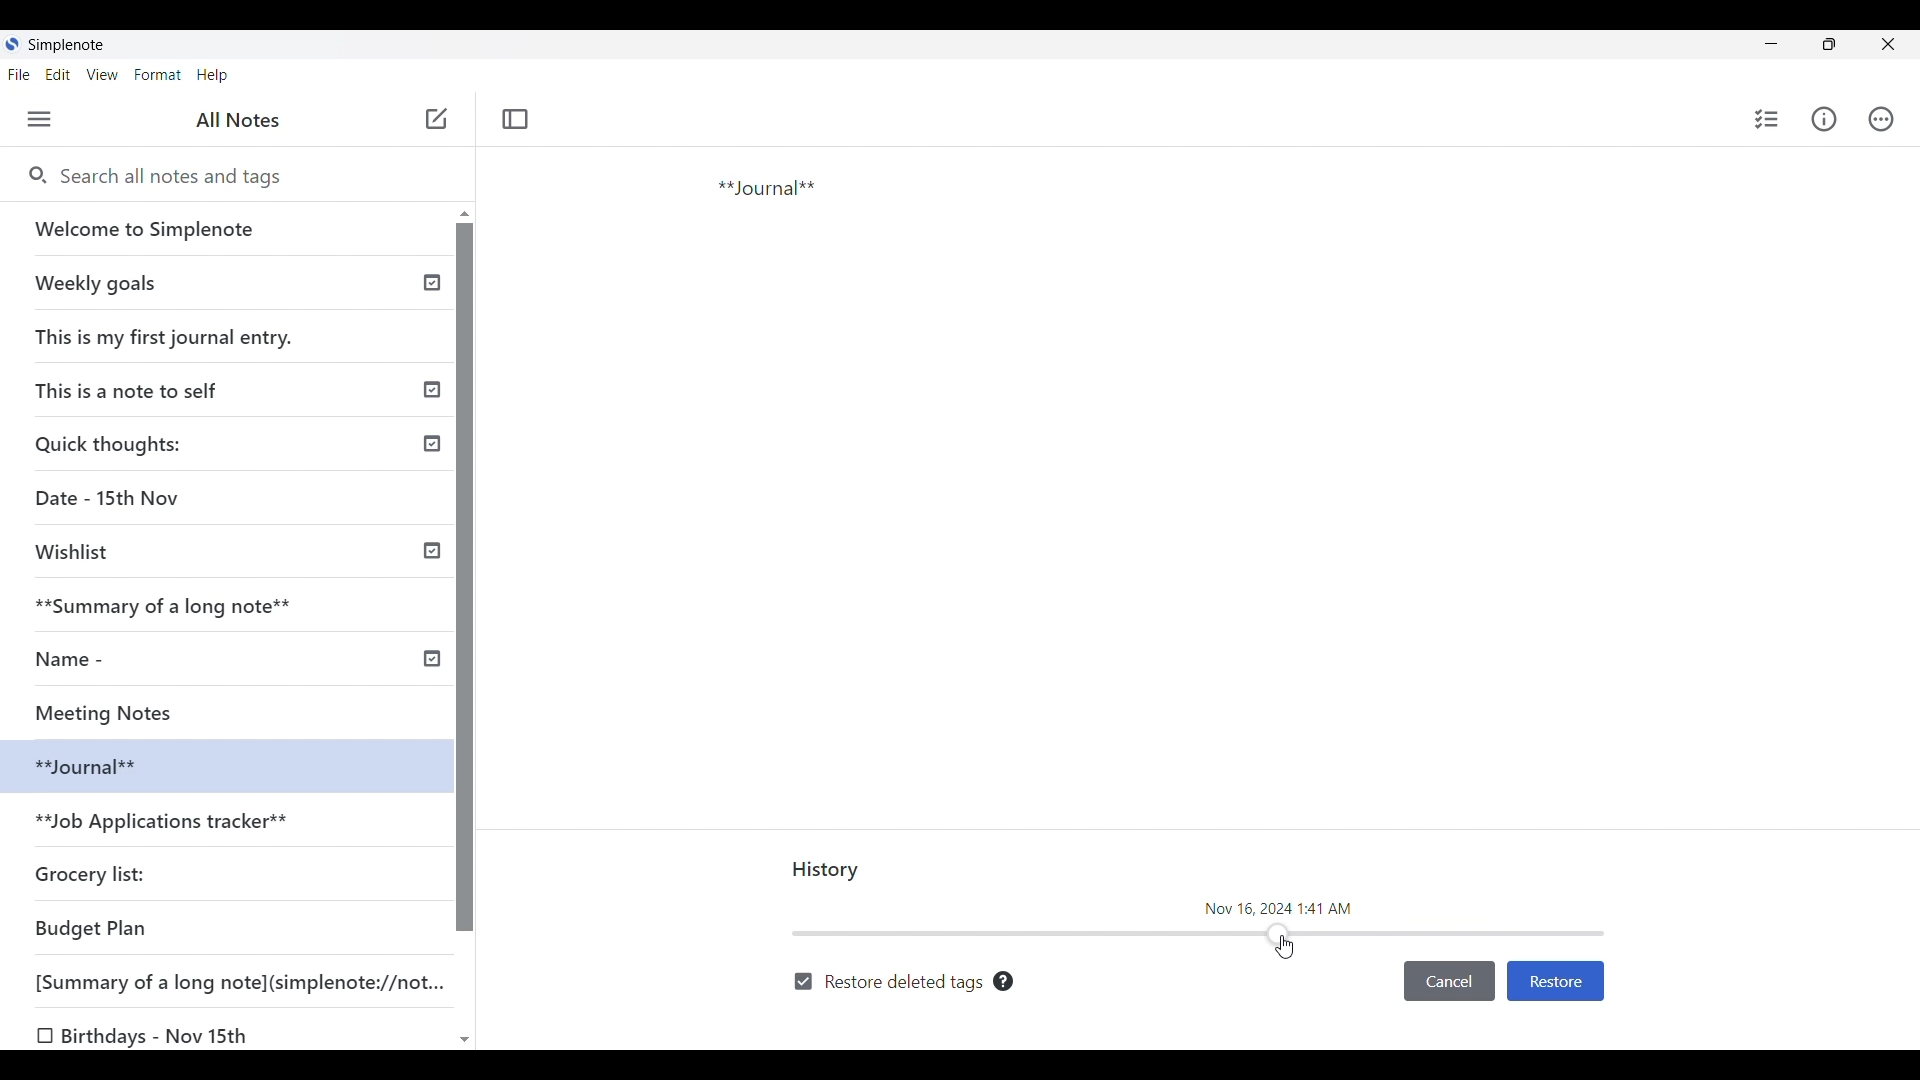  Describe the element at coordinates (147, 1036) in the screenshot. I see `O Birthdays - Nov 15th` at that location.